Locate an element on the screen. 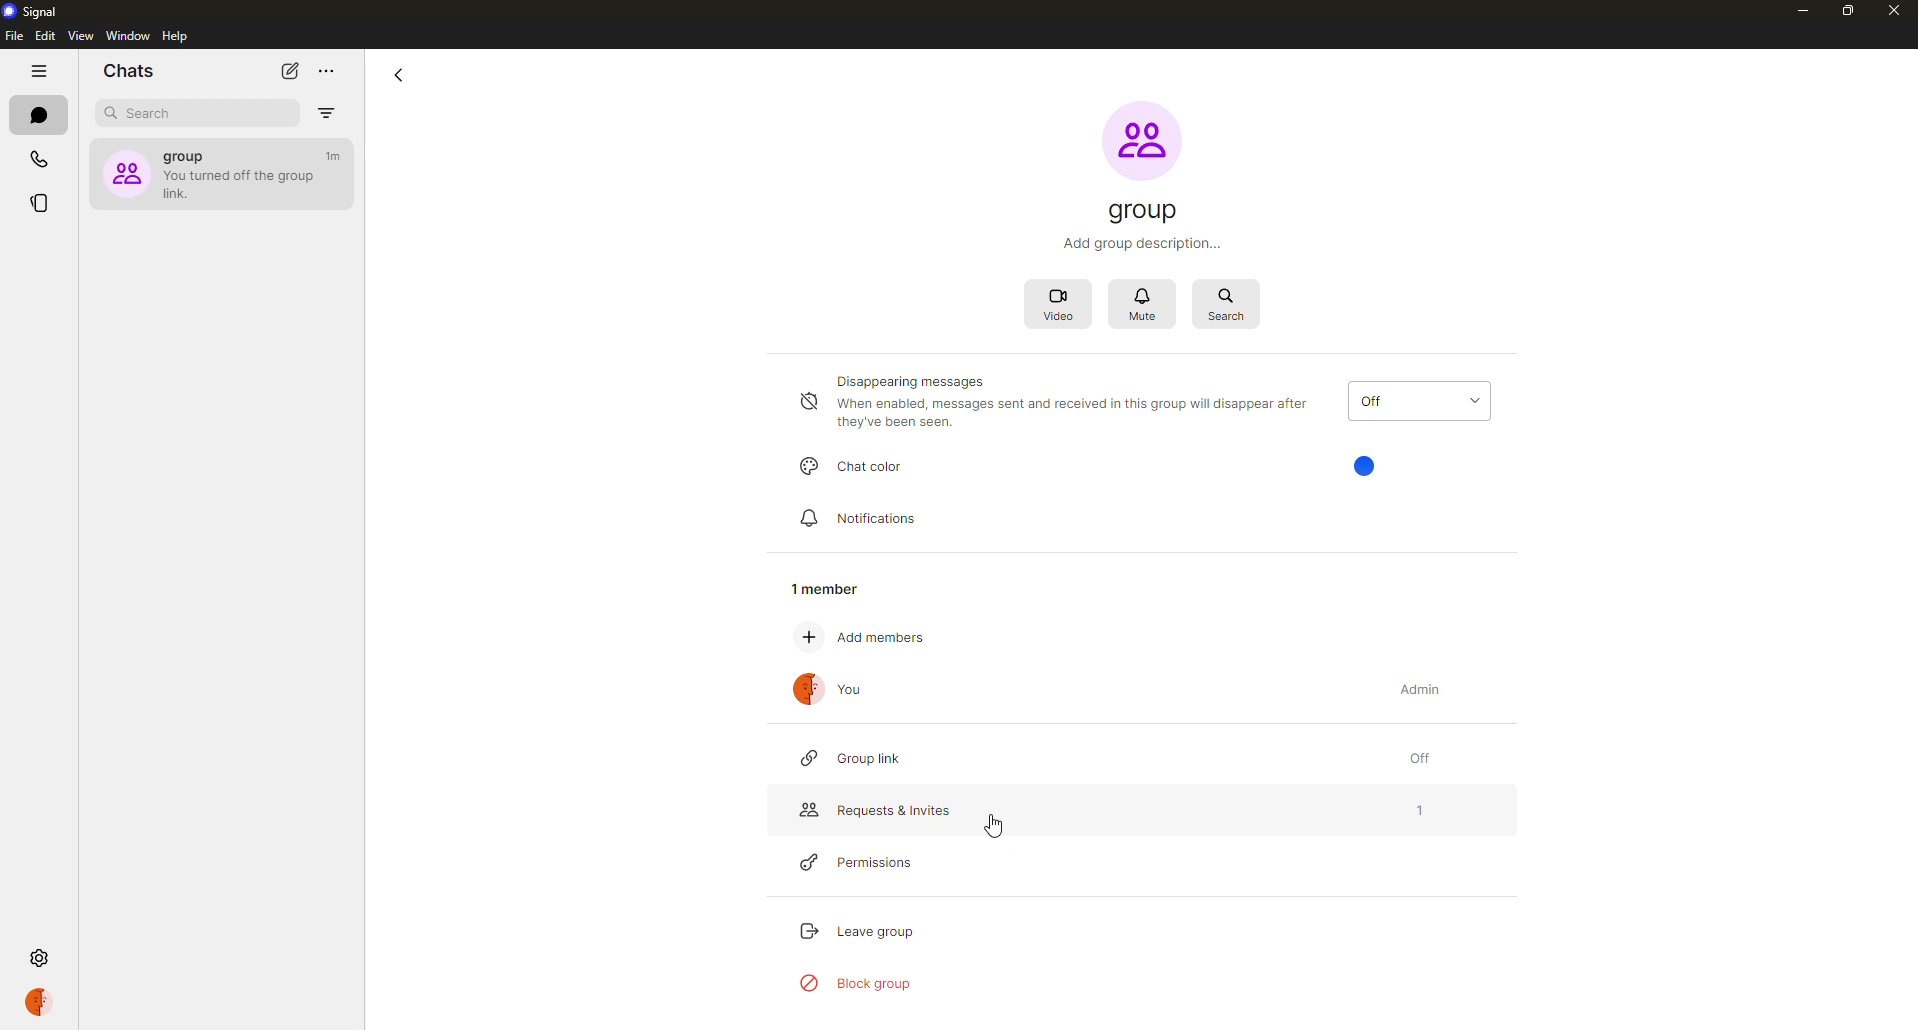 The image size is (1918, 1030). window is located at coordinates (128, 36).